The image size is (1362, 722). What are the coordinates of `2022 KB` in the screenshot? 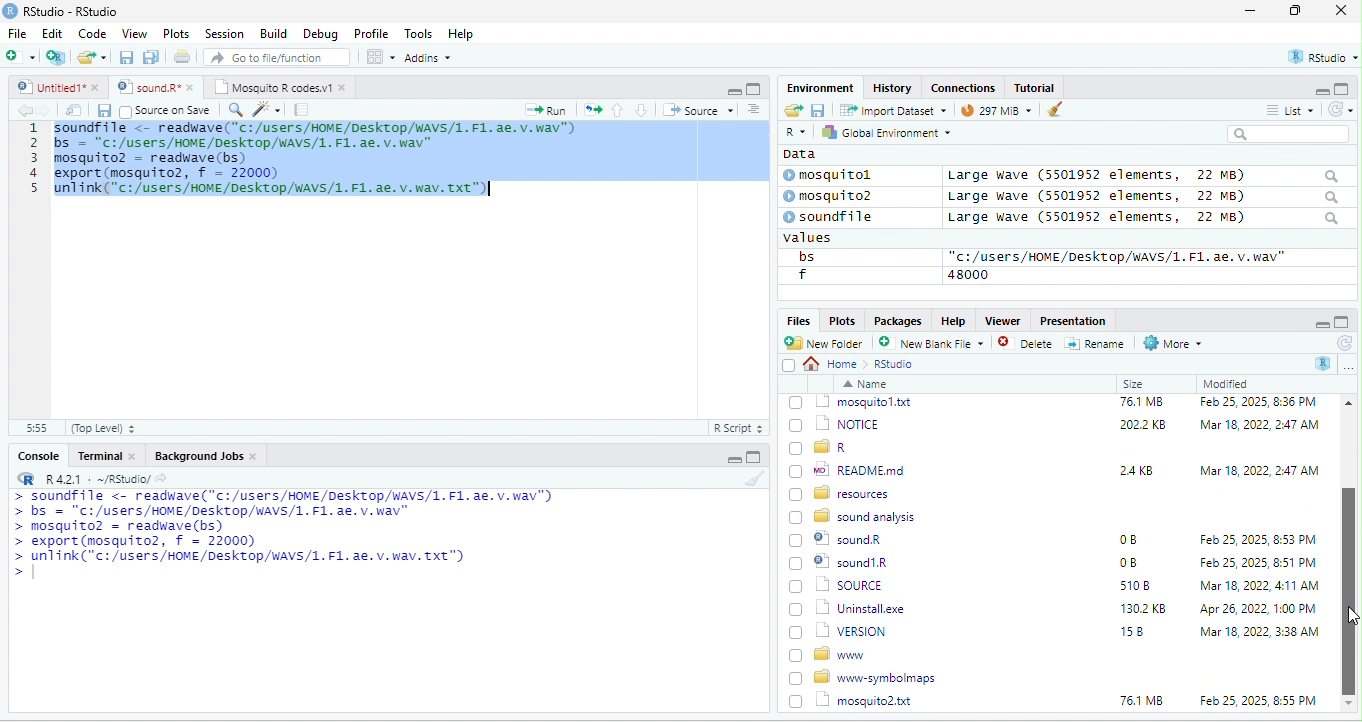 It's located at (1144, 545).